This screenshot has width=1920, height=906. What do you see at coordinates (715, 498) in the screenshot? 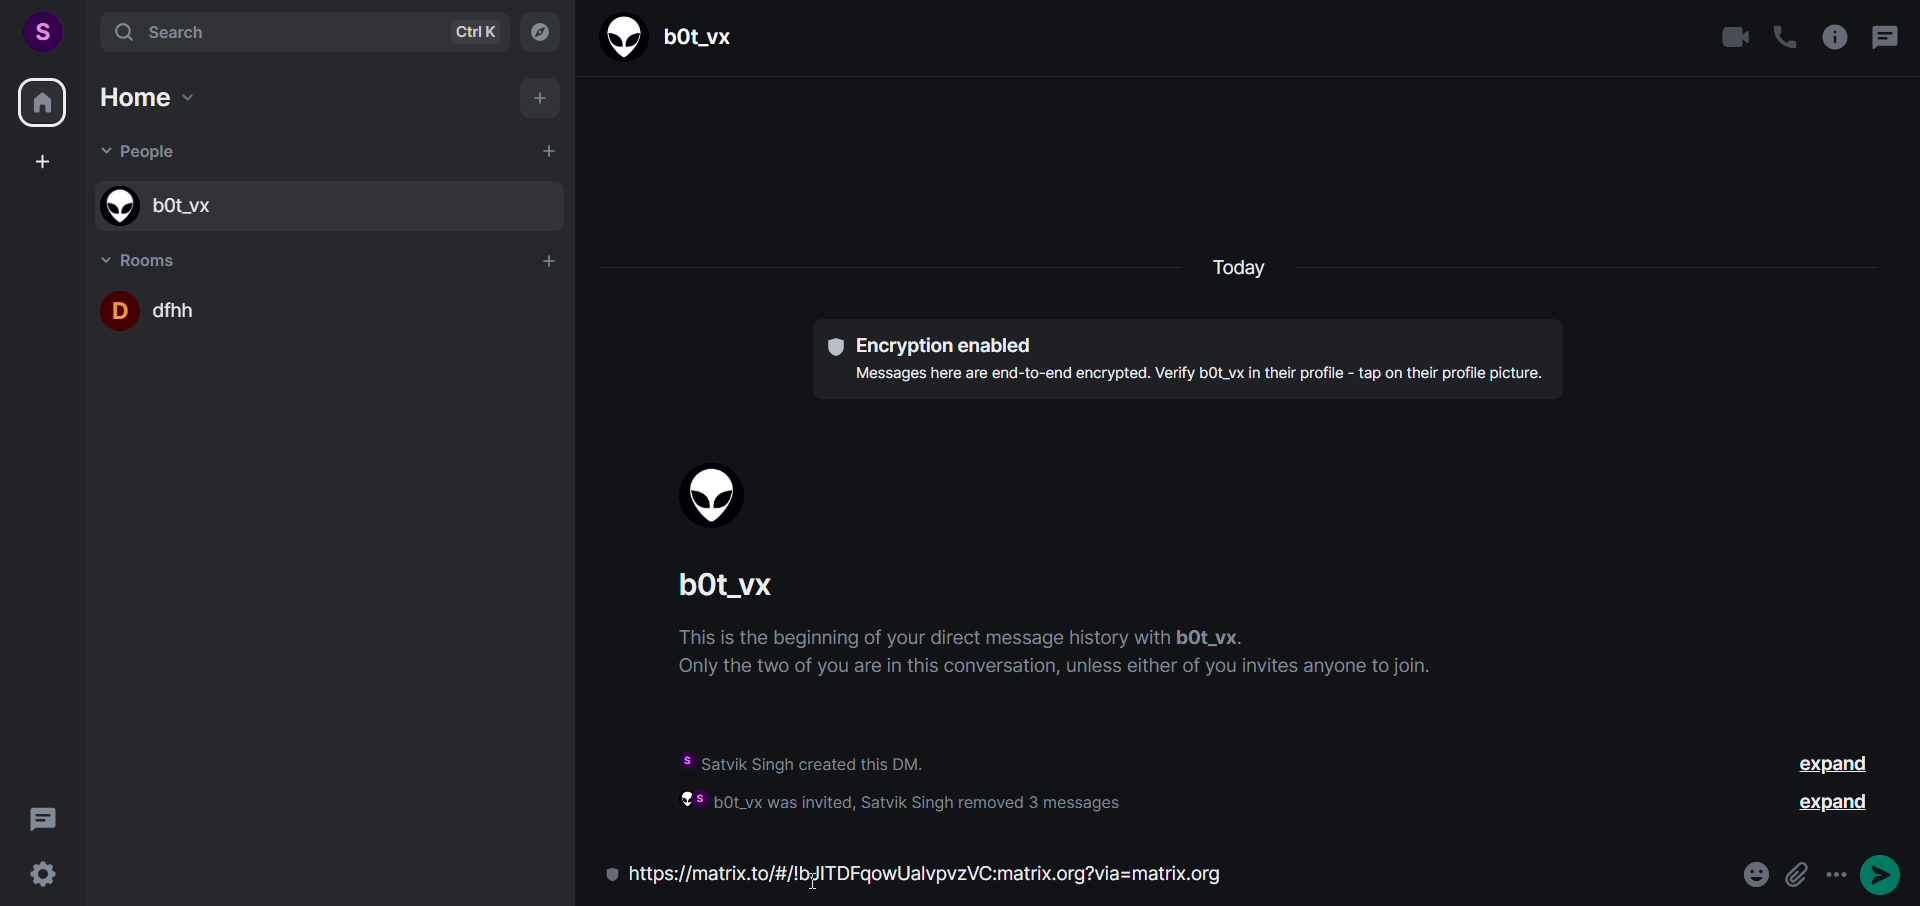
I see `display picture` at bounding box center [715, 498].